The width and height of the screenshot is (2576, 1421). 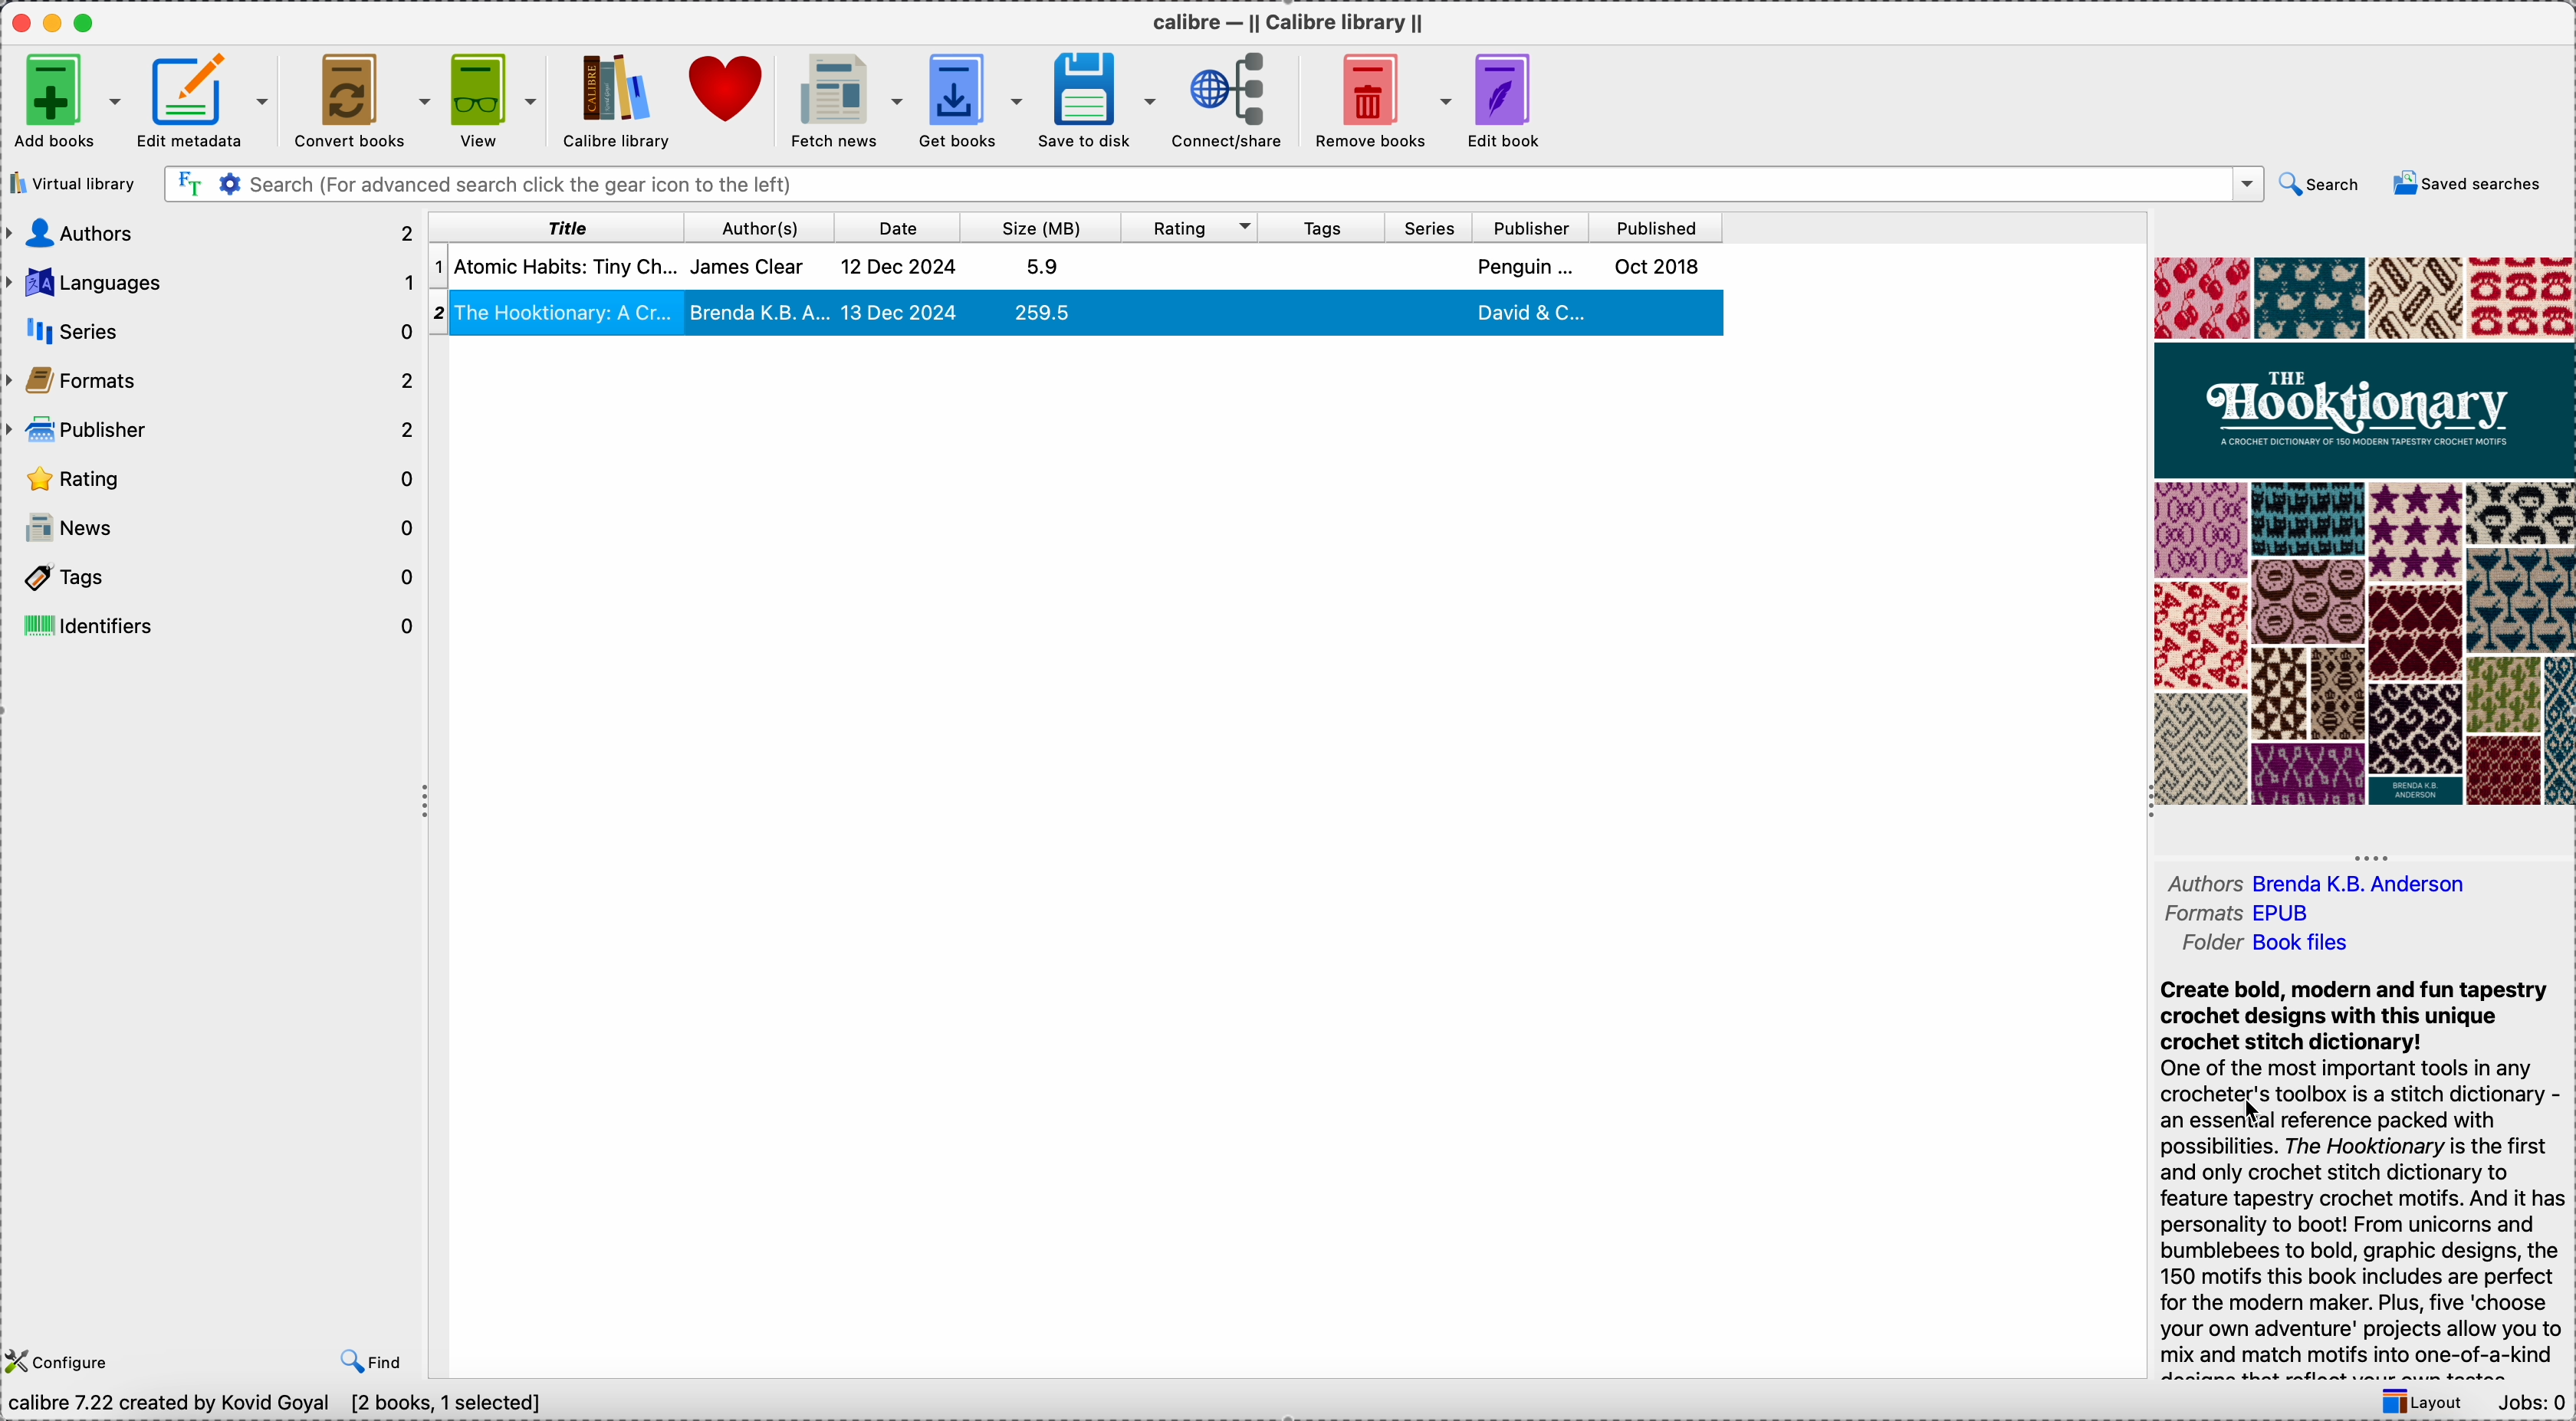 What do you see at coordinates (61, 1360) in the screenshot?
I see `configure` at bounding box center [61, 1360].